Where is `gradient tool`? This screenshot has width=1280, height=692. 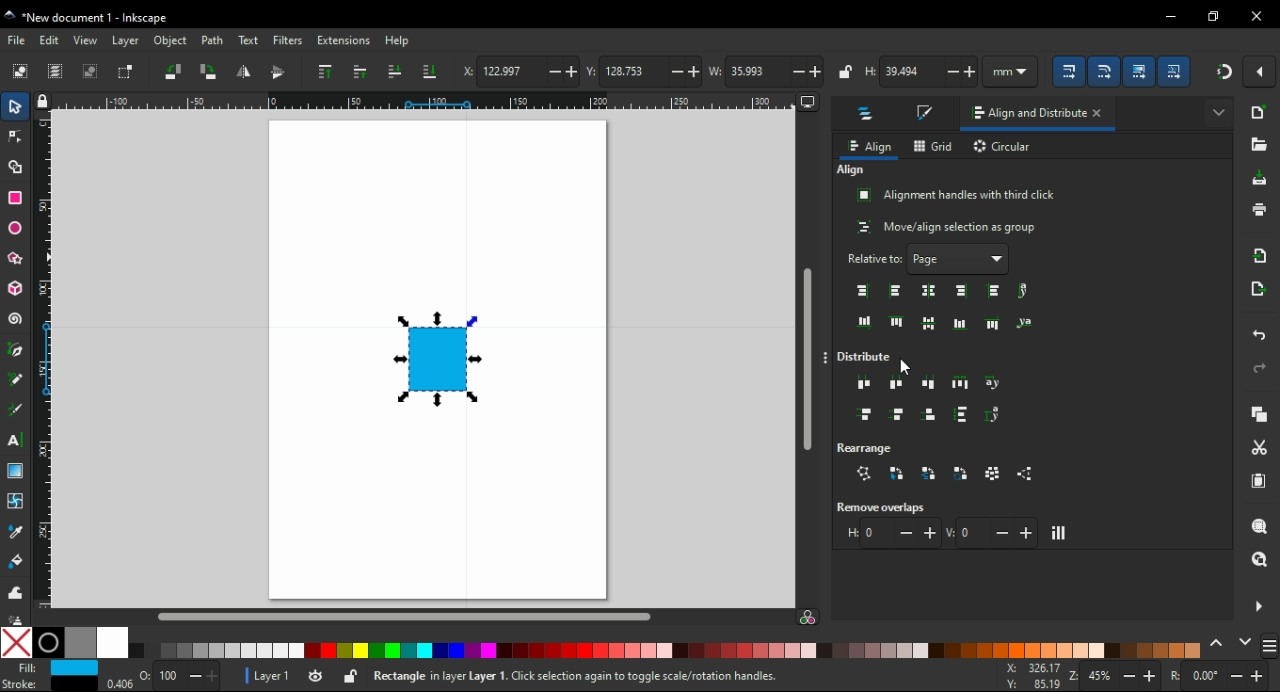 gradient tool is located at coordinates (18, 471).